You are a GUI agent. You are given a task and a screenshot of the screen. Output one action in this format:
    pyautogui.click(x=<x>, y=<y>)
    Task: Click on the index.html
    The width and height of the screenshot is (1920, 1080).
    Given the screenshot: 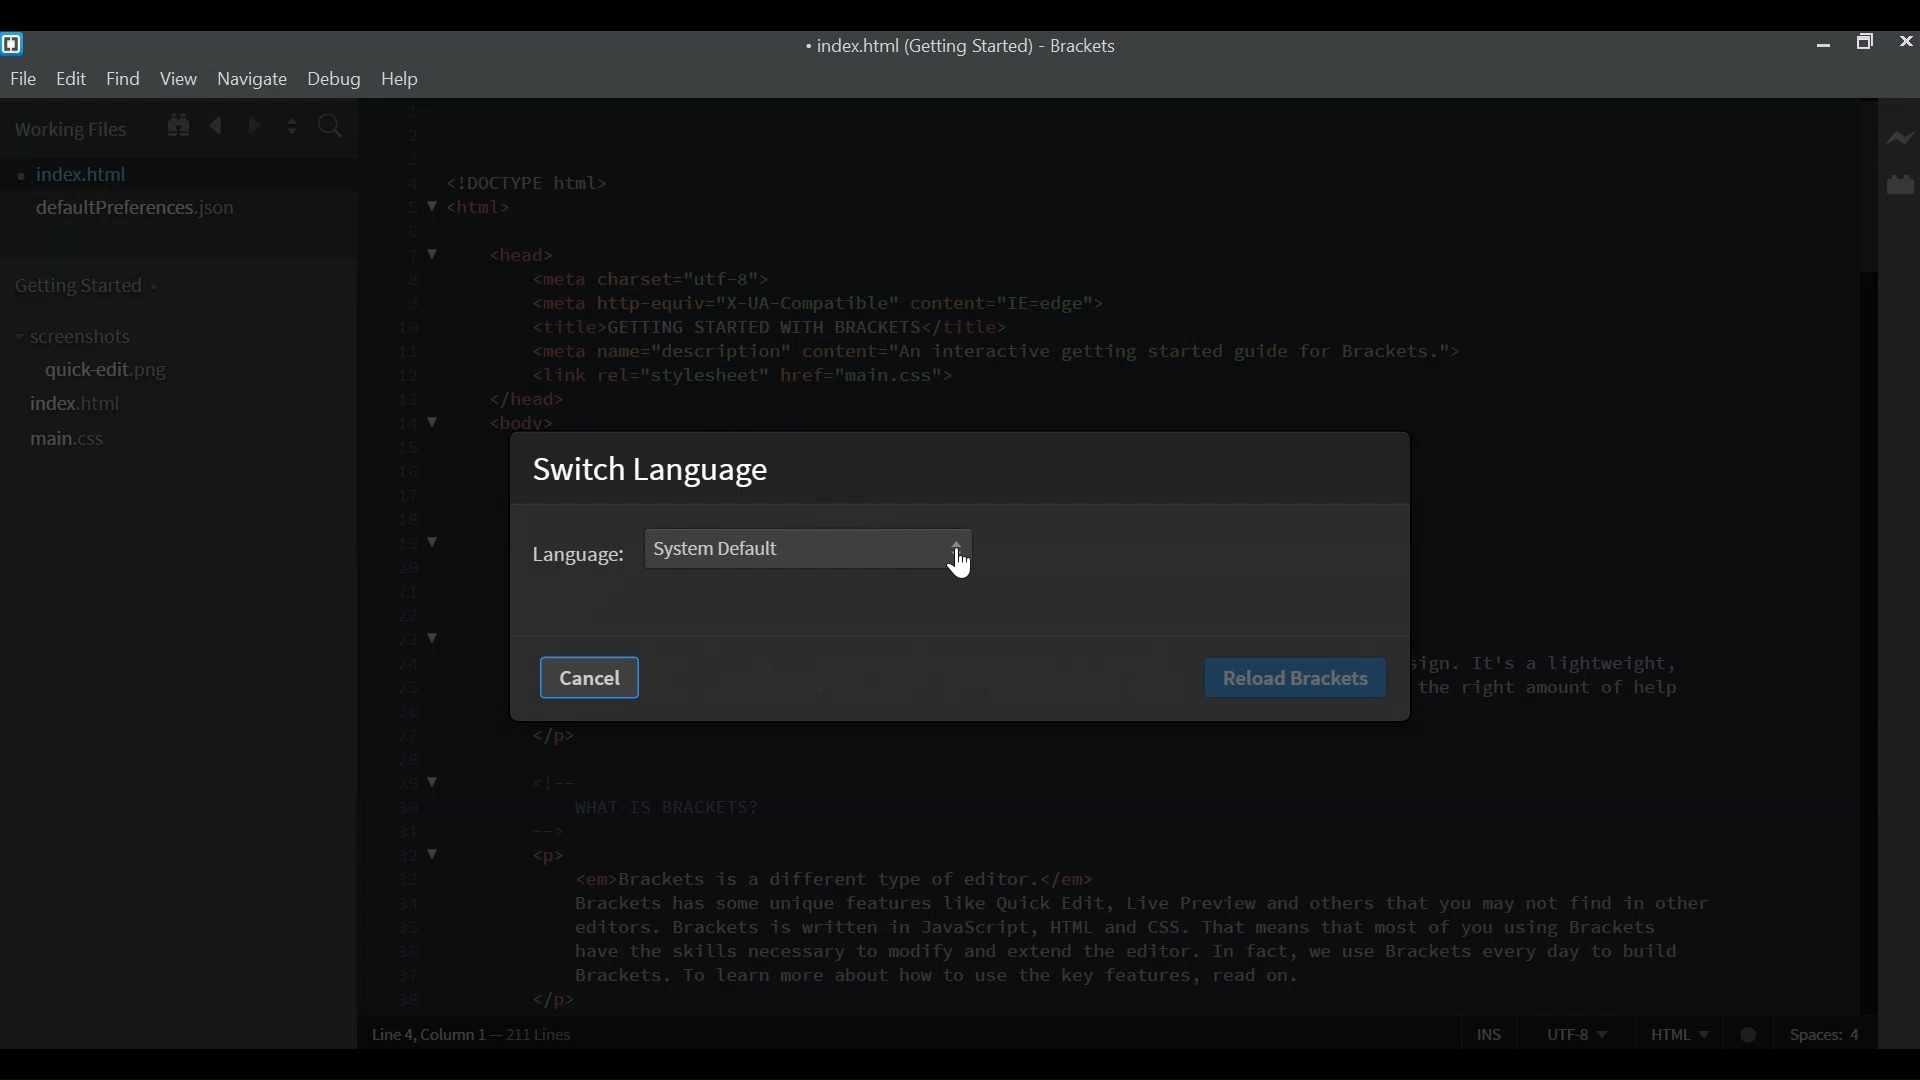 What is the action you would take?
    pyautogui.click(x=79, y=403)
    